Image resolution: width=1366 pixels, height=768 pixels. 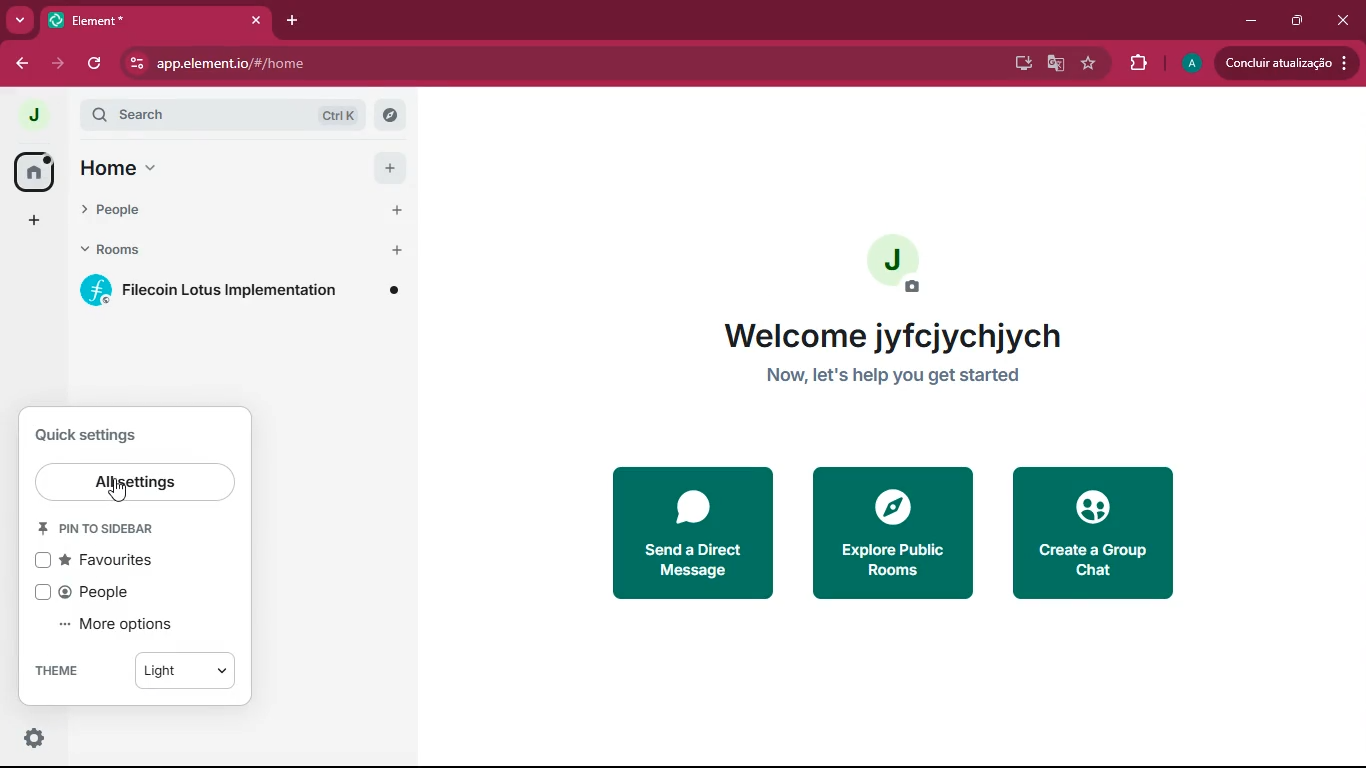 What do you see at coordinates (1019, 63) in the screenshot?
I see `desktop` at bounding box center [1019, 63].